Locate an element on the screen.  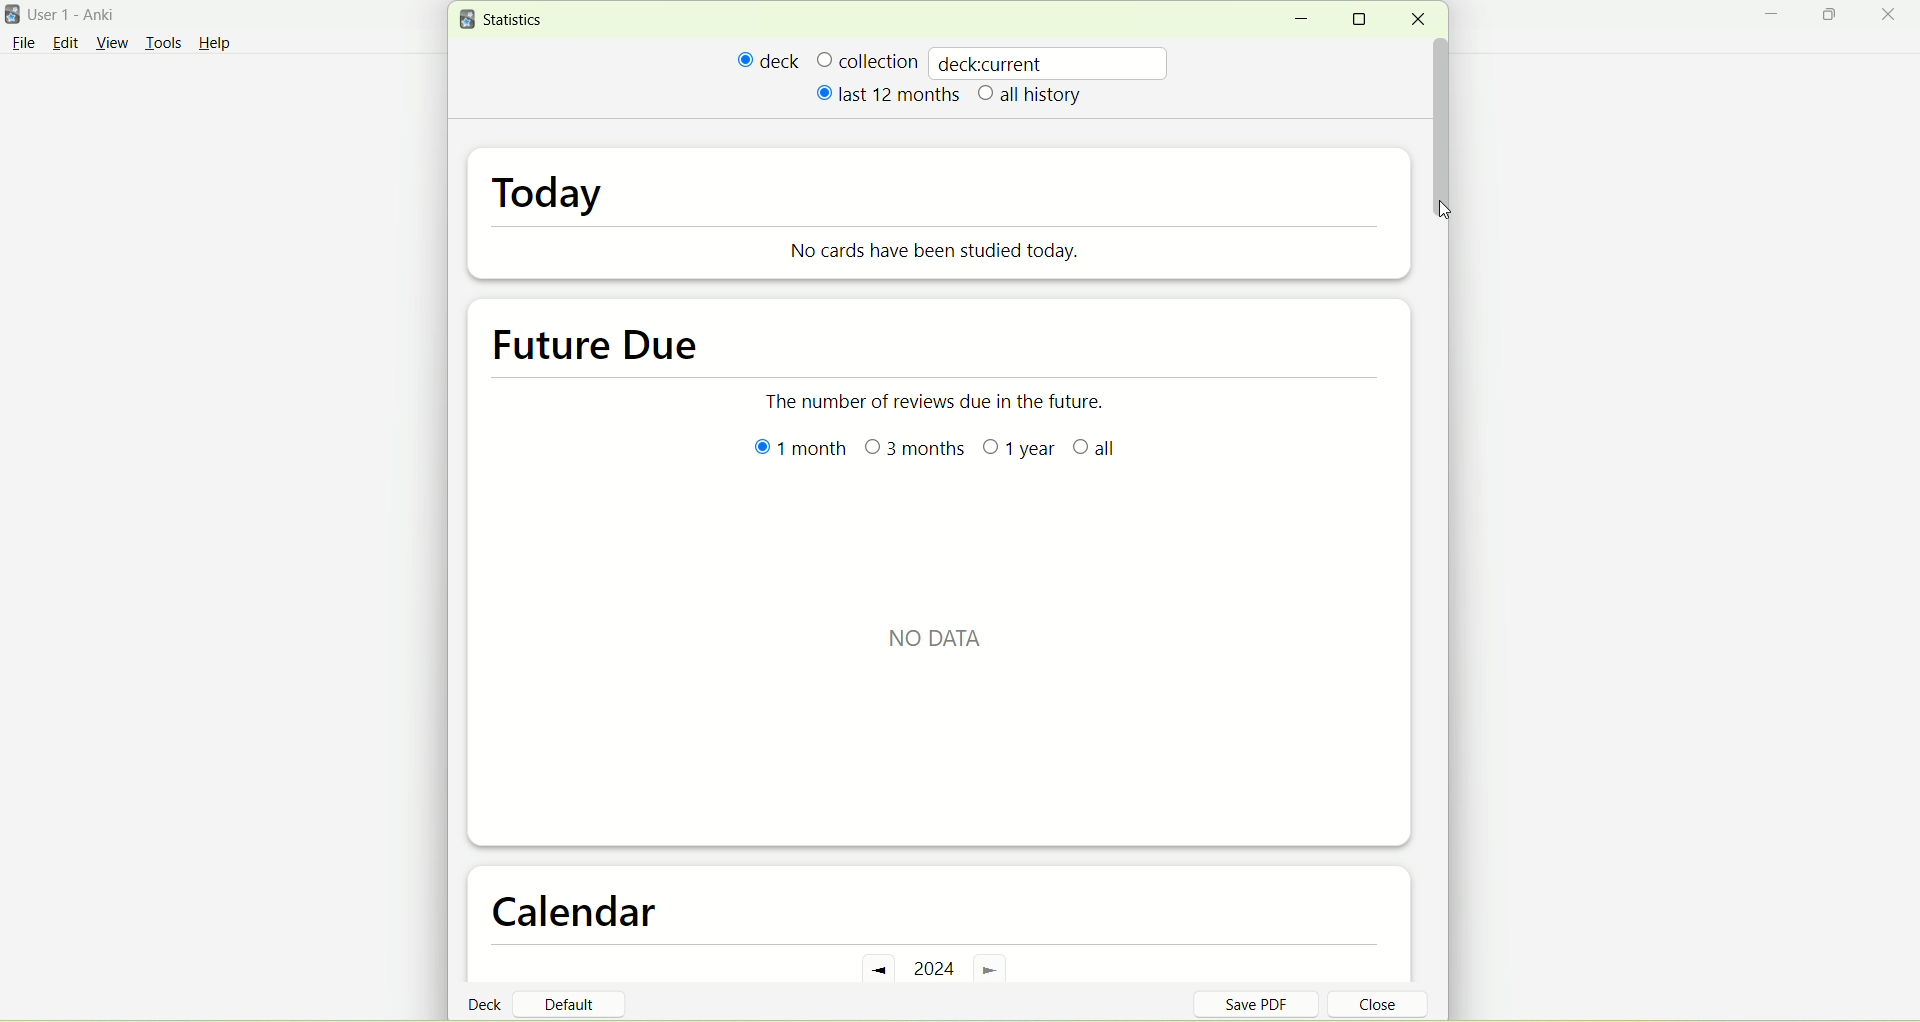
3 months is located at coordinates (916, 450).